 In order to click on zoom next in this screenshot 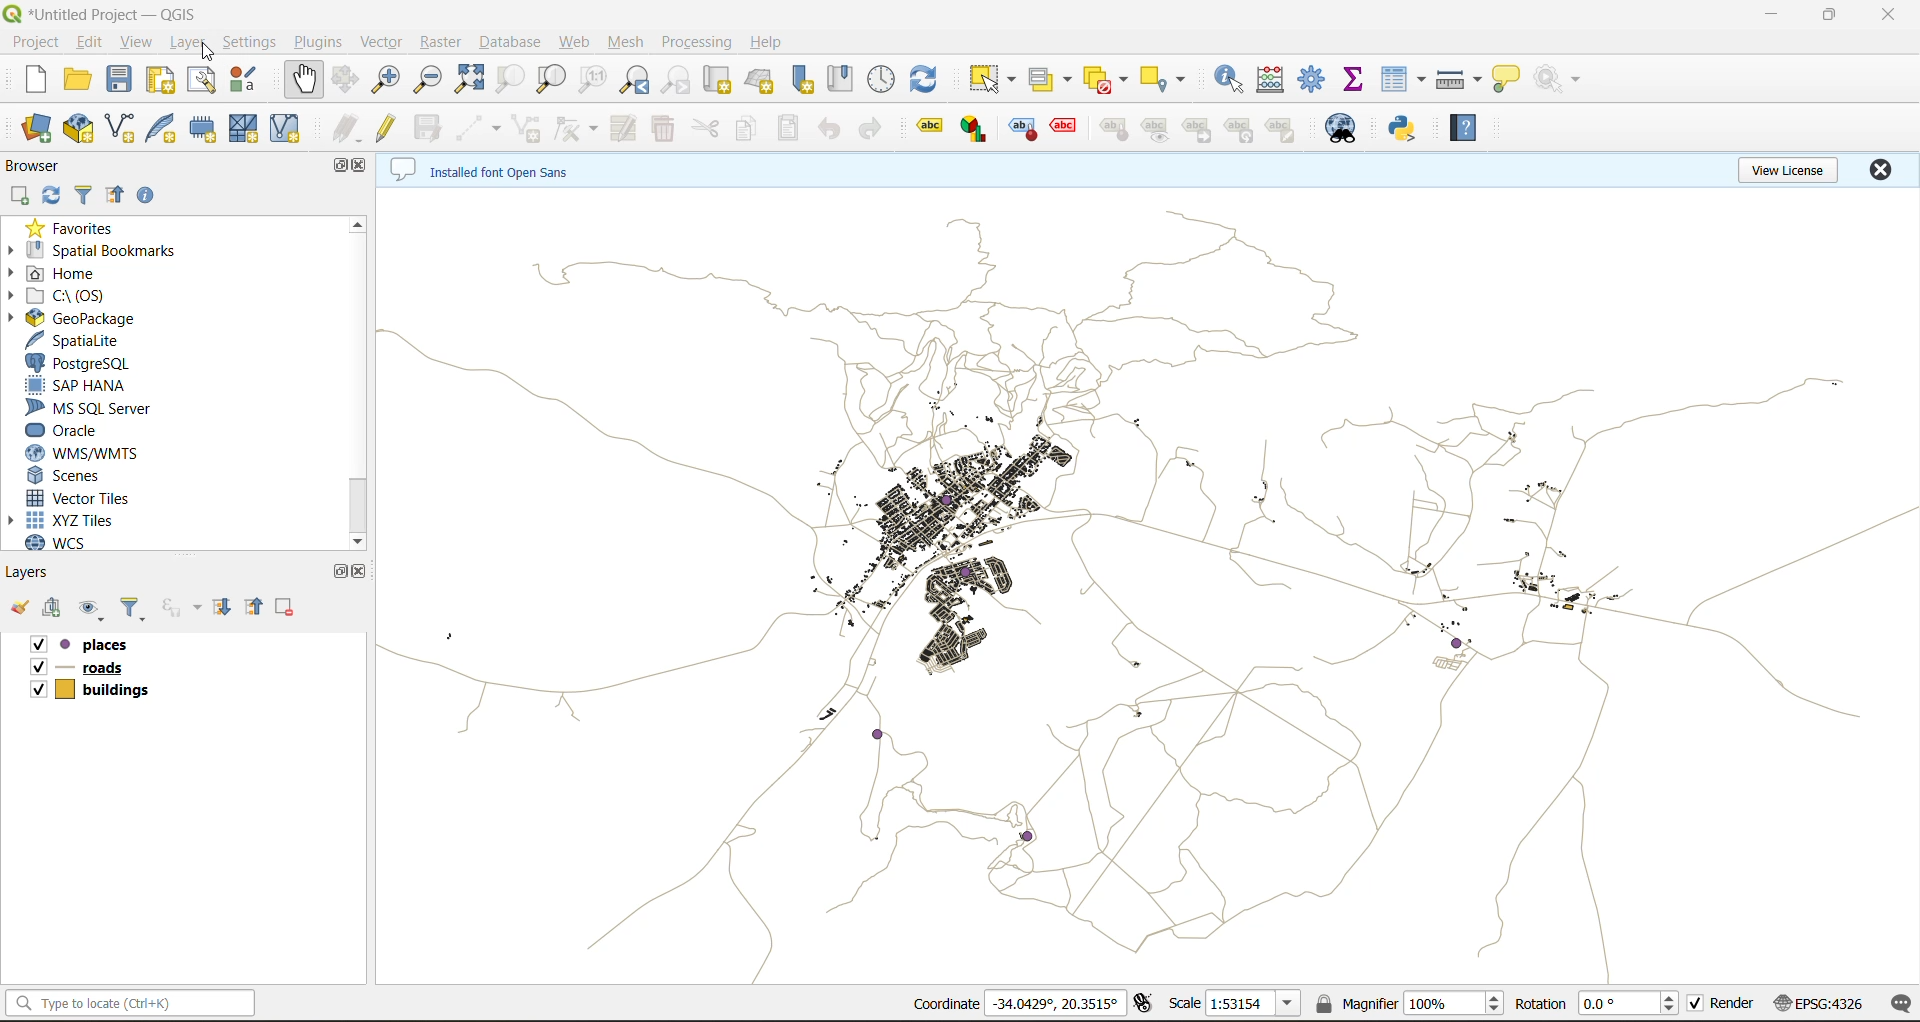, I will do `click(678, 79)`.